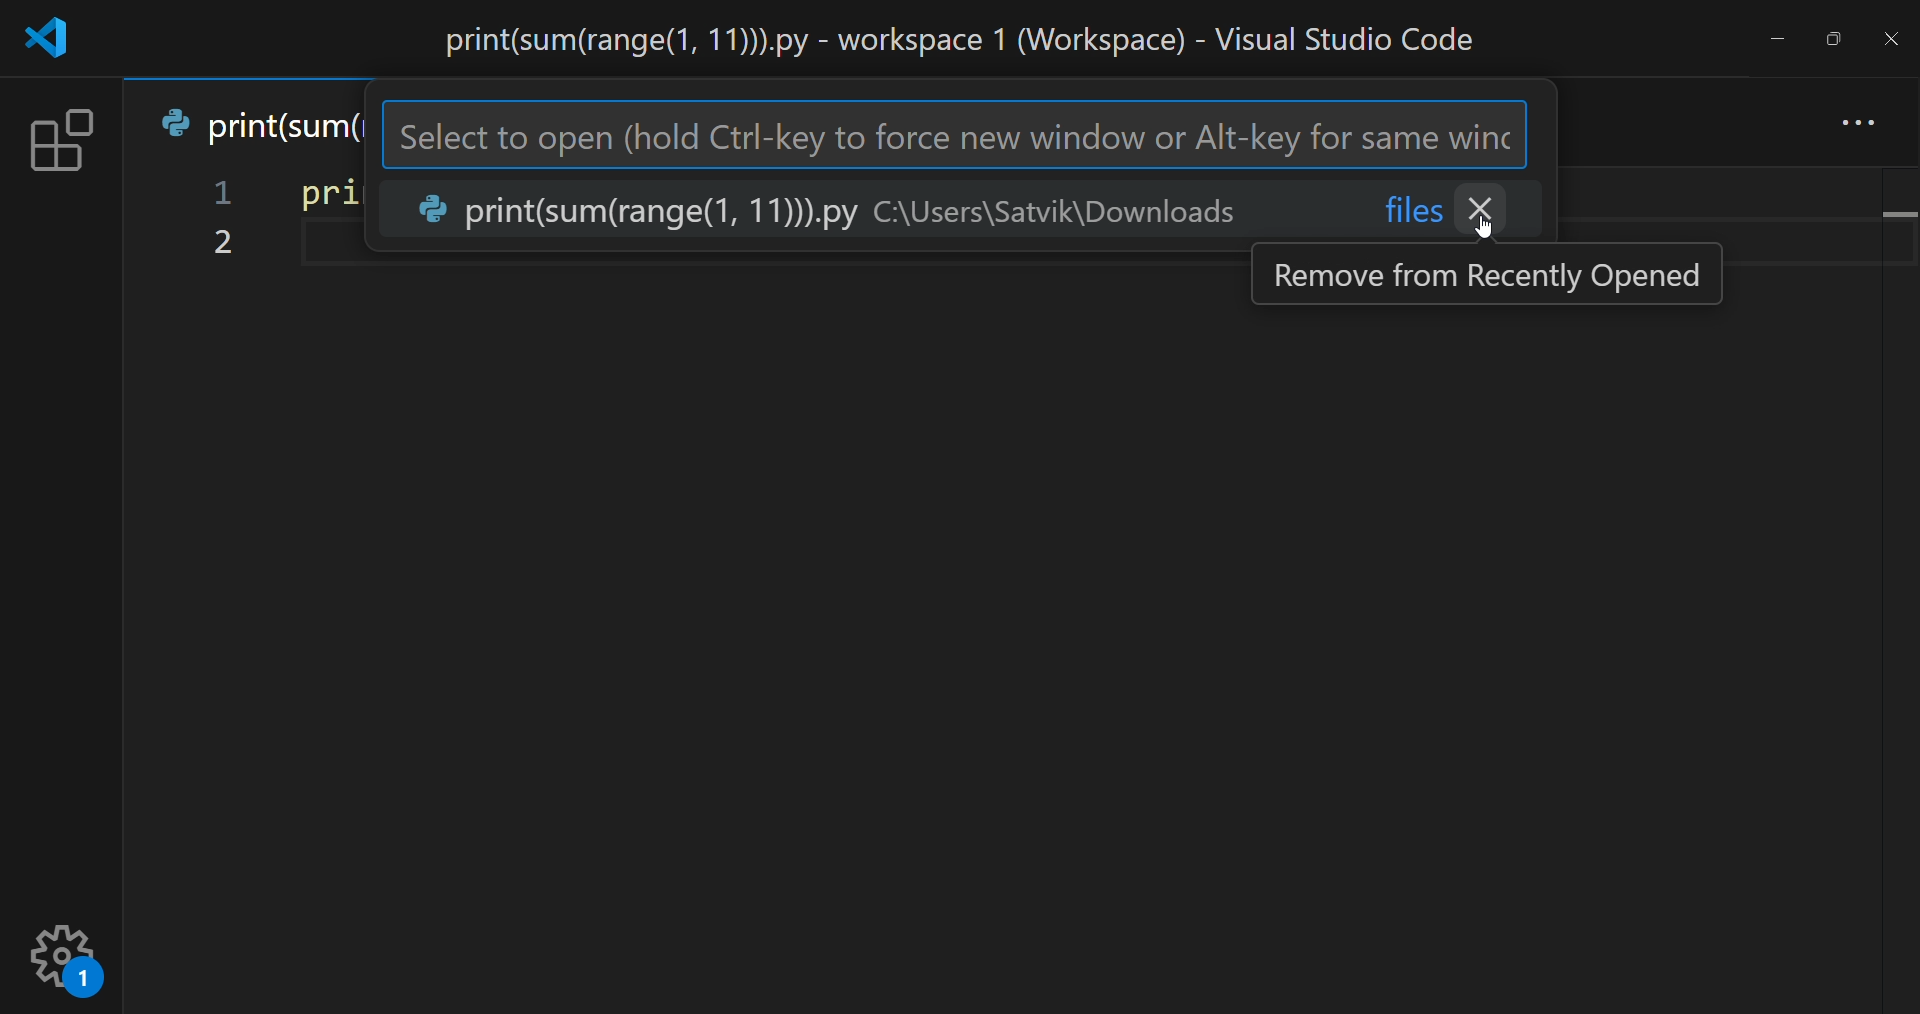 The width and height of the screenshot is (1920, 1014). What do you see at coordinates (300, 246) in the screenshot?
I see `start writing` at bounding box center [300, 246].